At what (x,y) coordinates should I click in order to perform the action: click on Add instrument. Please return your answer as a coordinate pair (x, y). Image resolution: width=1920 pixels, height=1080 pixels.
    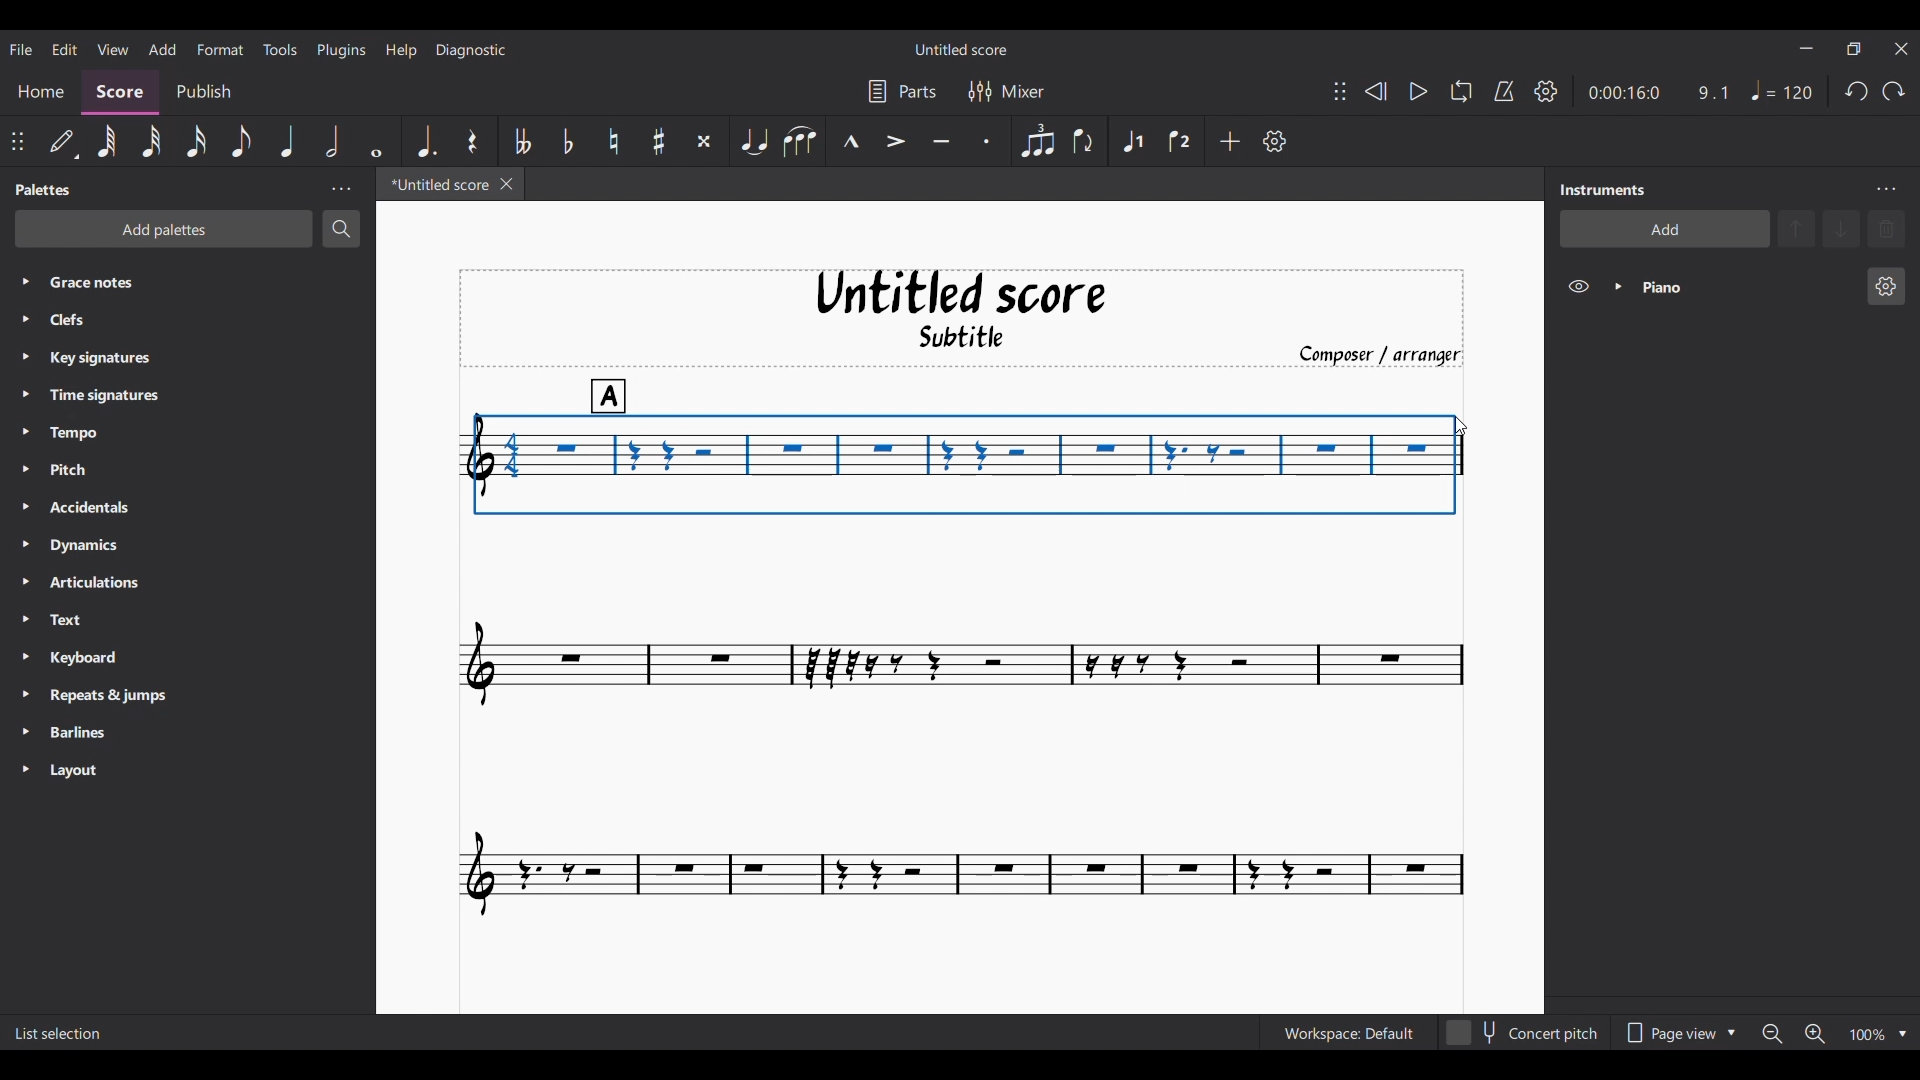
    Looking at the image, I should click on (1665, 229).